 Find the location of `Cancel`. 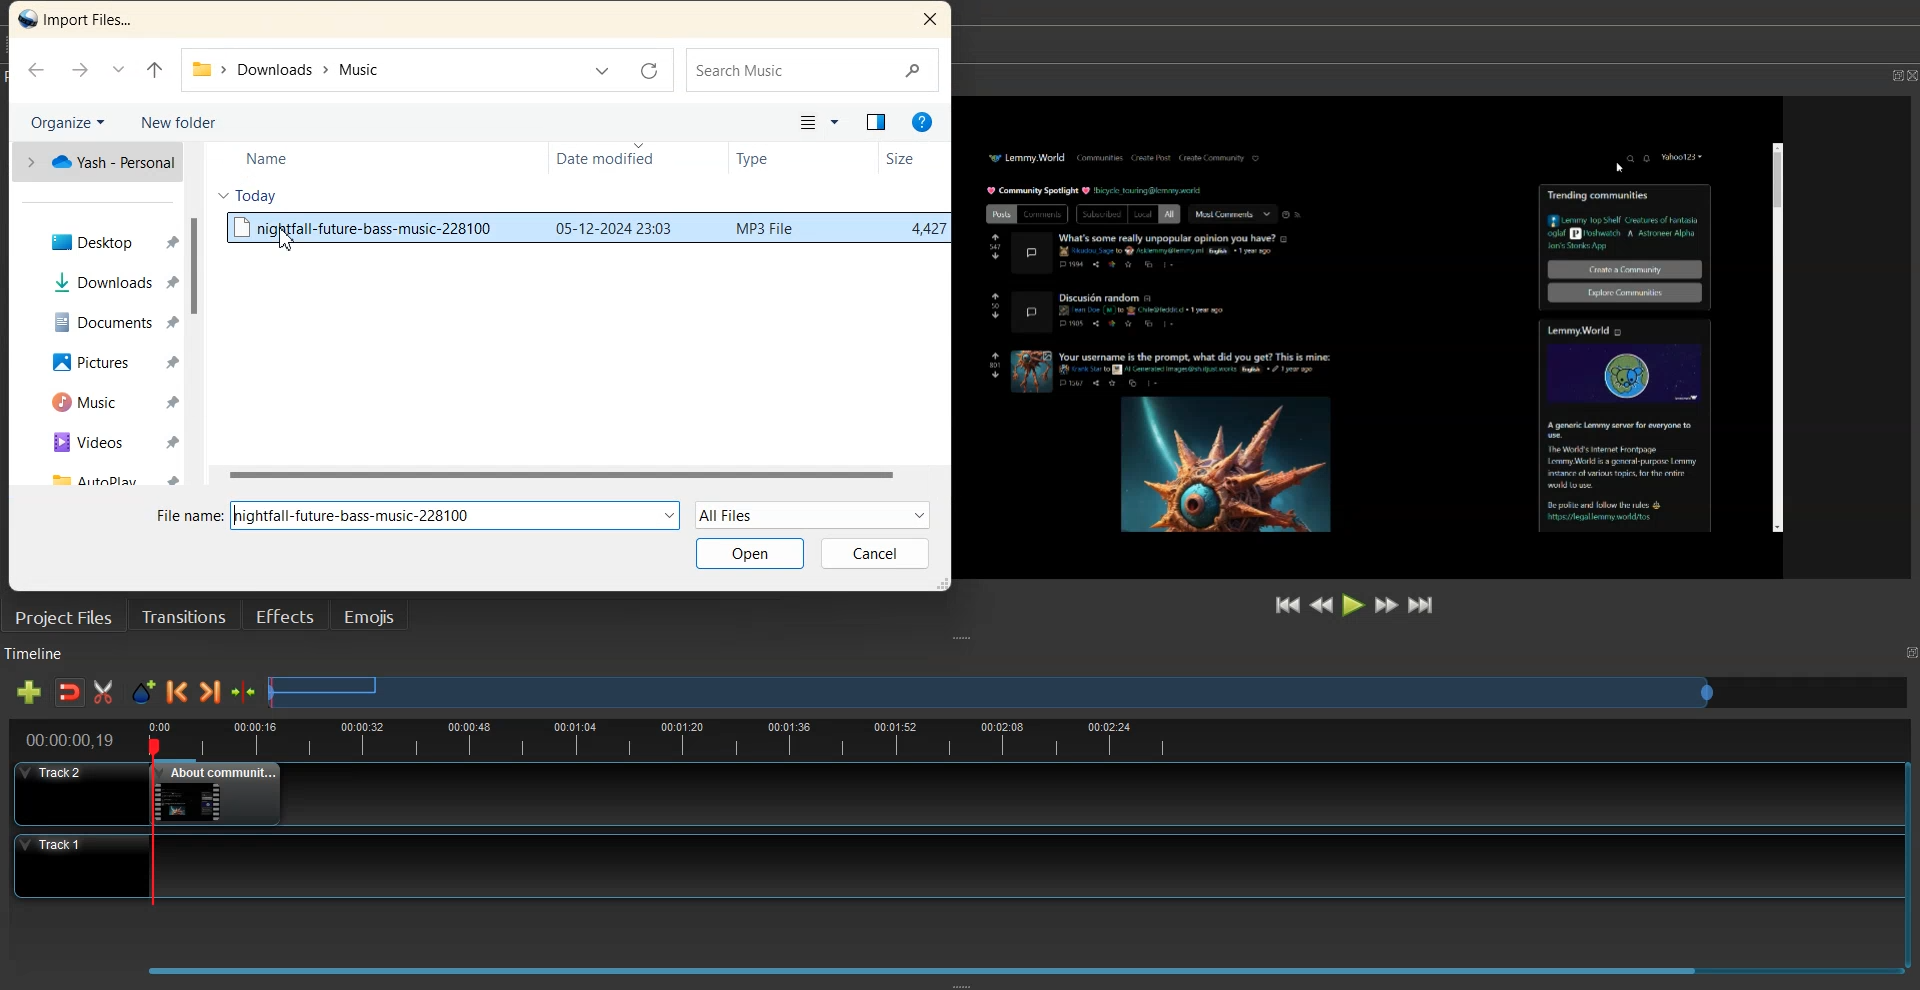

Cancel is located at coordinates (875, 554).